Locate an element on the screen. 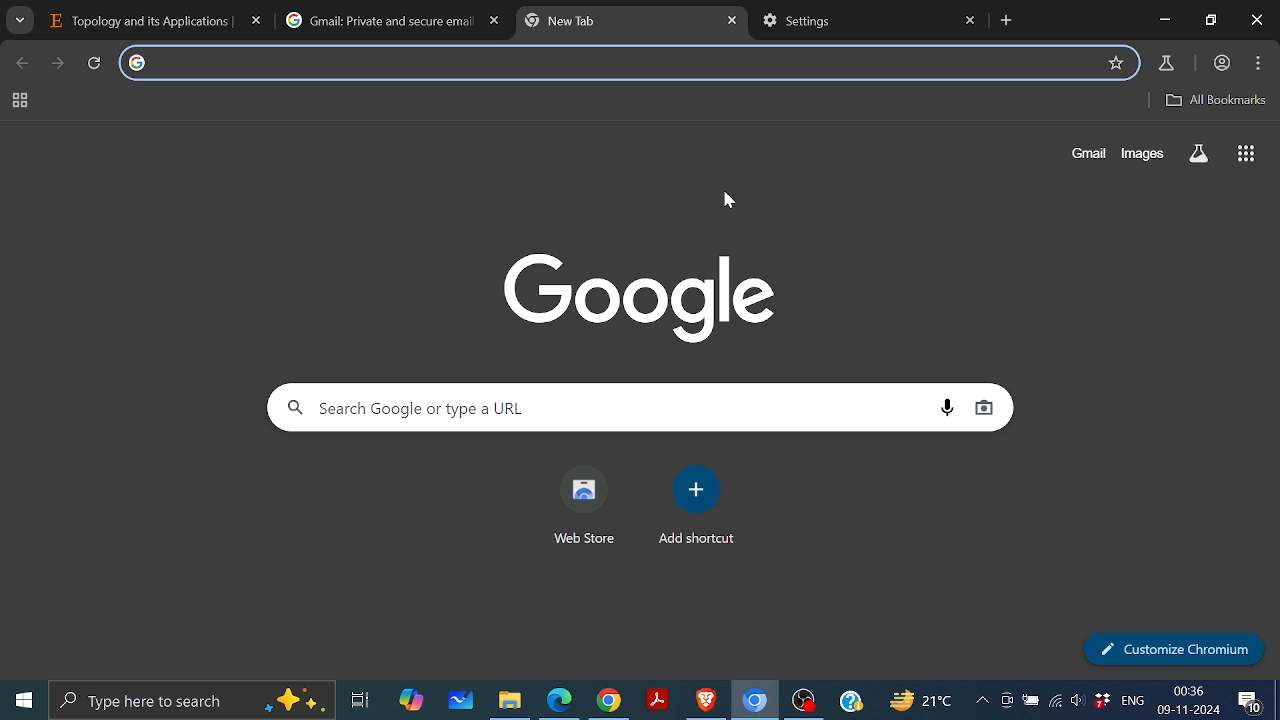 The width and height of the screenshot is (1280, 720). Search Tabs is located at coordinates (20, 20).